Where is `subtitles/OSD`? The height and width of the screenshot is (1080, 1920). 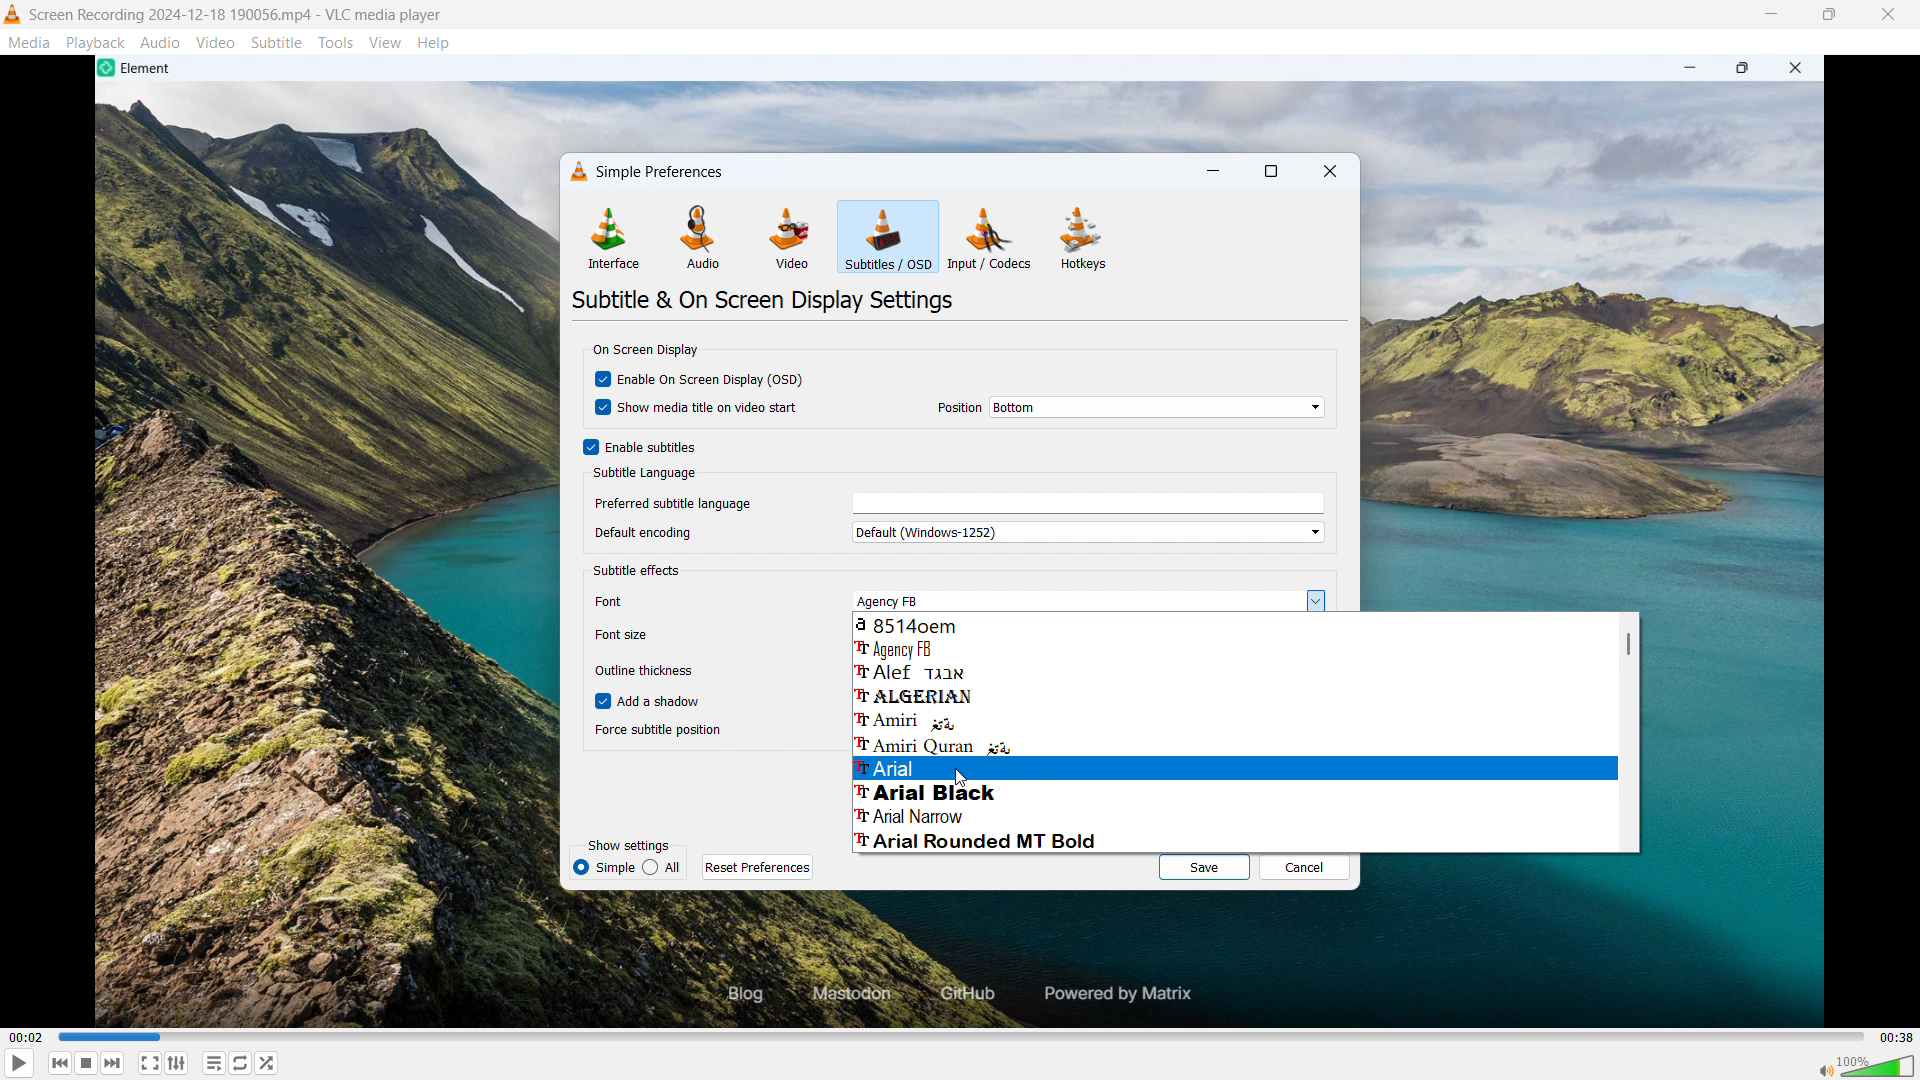 subtitles/OSD is located at coordinates (888, 237).